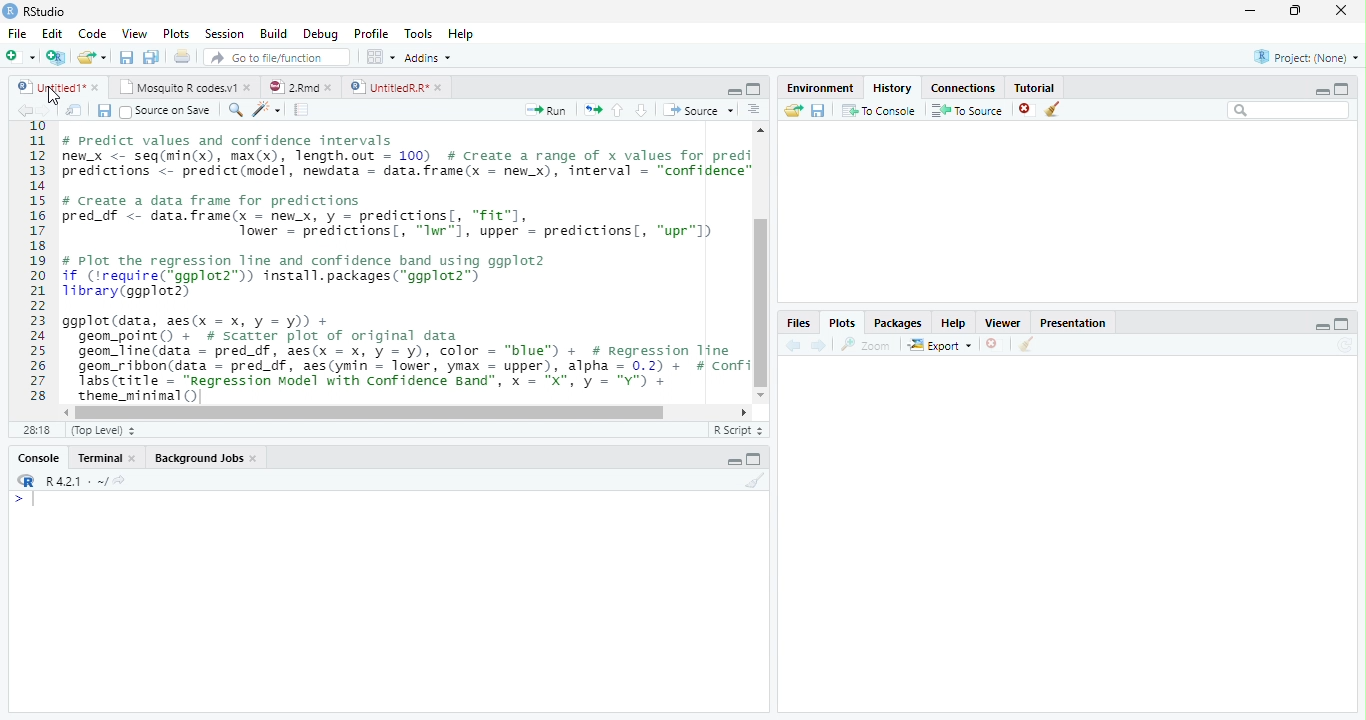  Describe the element at coordinates (818, 347) in the screenshot. I see `Next` at that location.